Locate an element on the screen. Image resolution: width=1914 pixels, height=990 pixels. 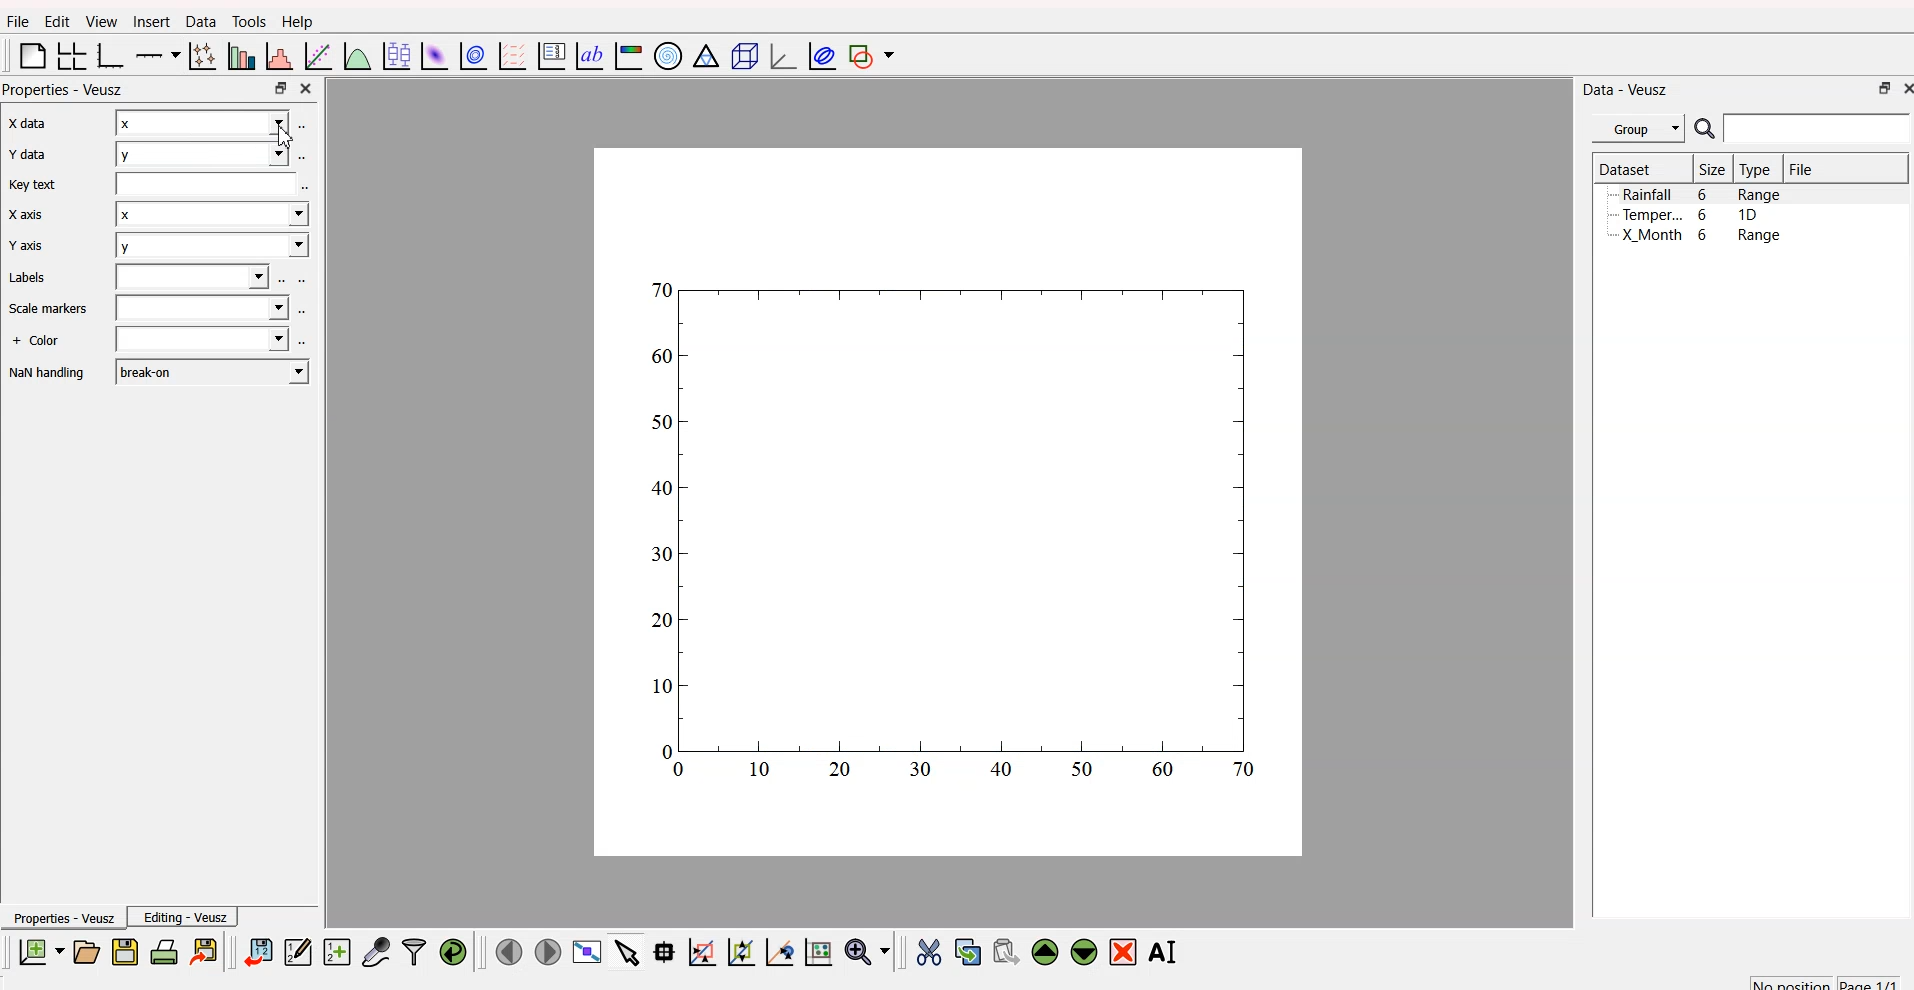
Editing - Veusz | is located at coordinates (187, 917).